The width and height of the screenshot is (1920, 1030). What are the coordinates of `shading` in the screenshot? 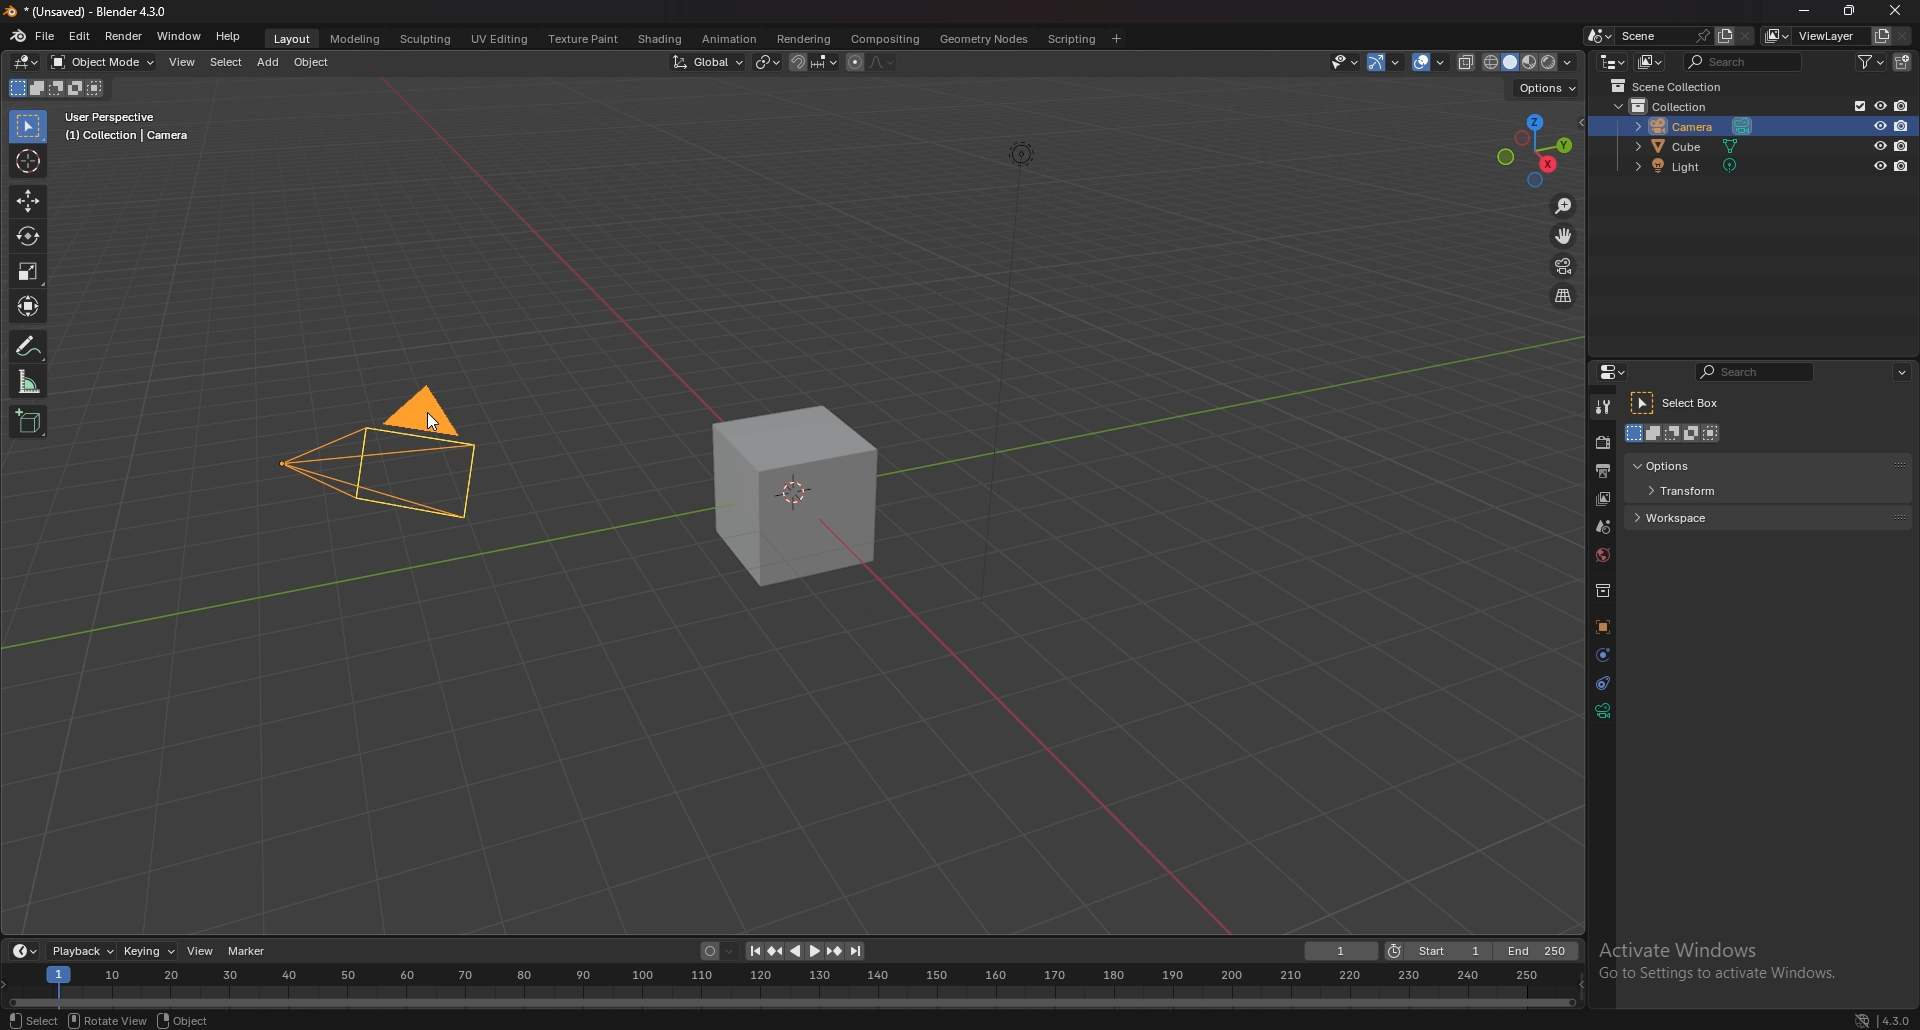 It's located at (660, 38).